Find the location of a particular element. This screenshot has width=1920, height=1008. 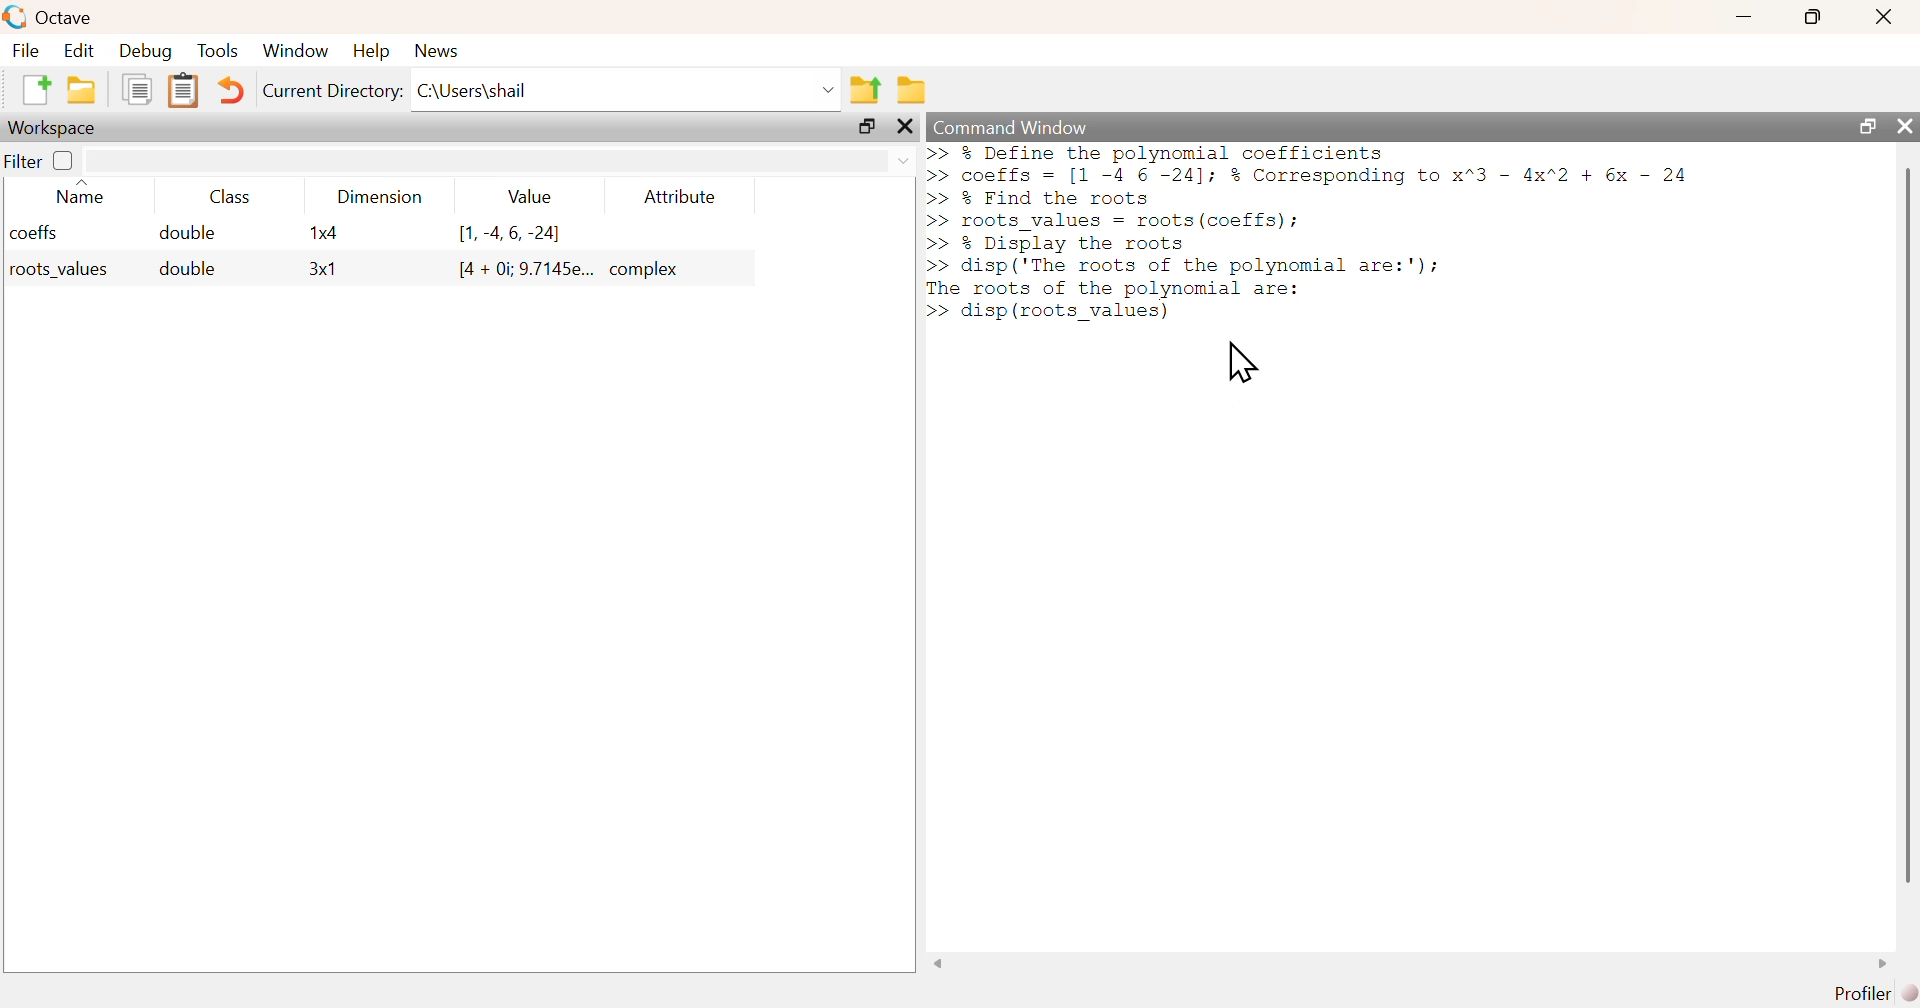

Value is located at coordinates (526, 196).